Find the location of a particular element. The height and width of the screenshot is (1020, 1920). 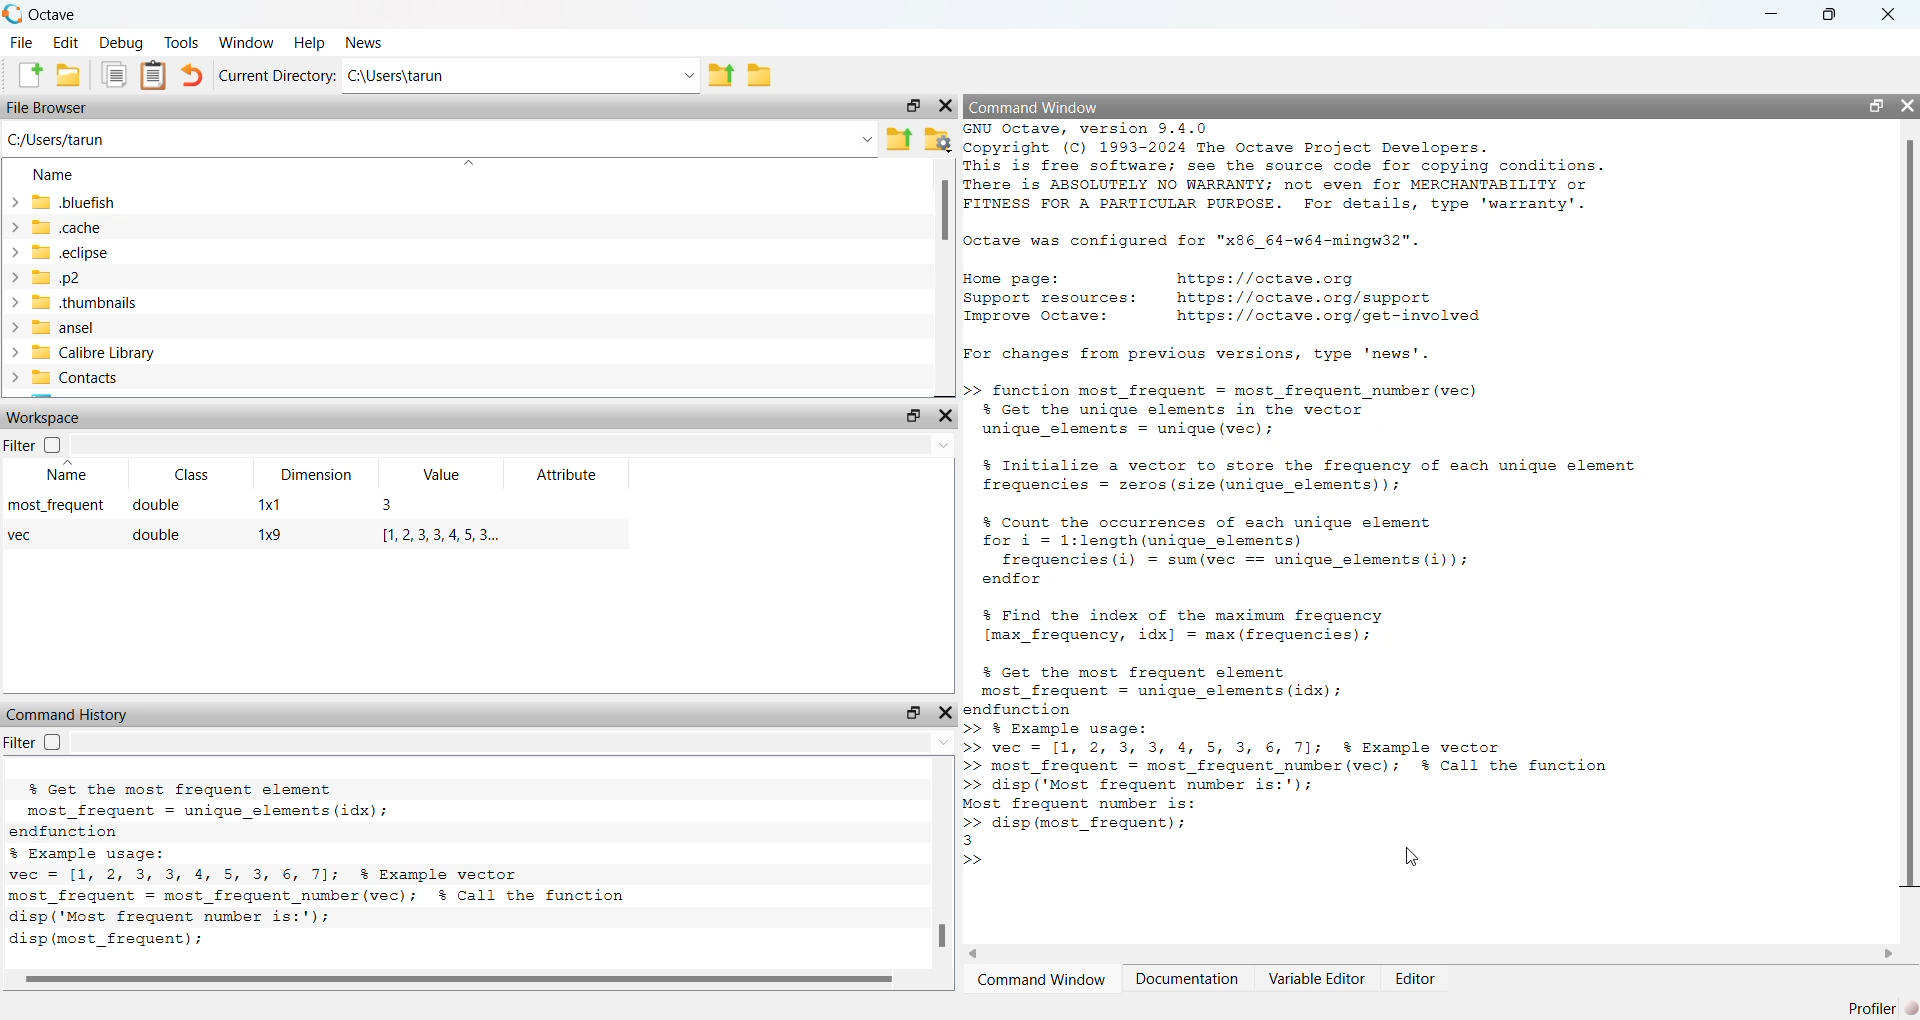

ansel is located at coordinates (63, 328).